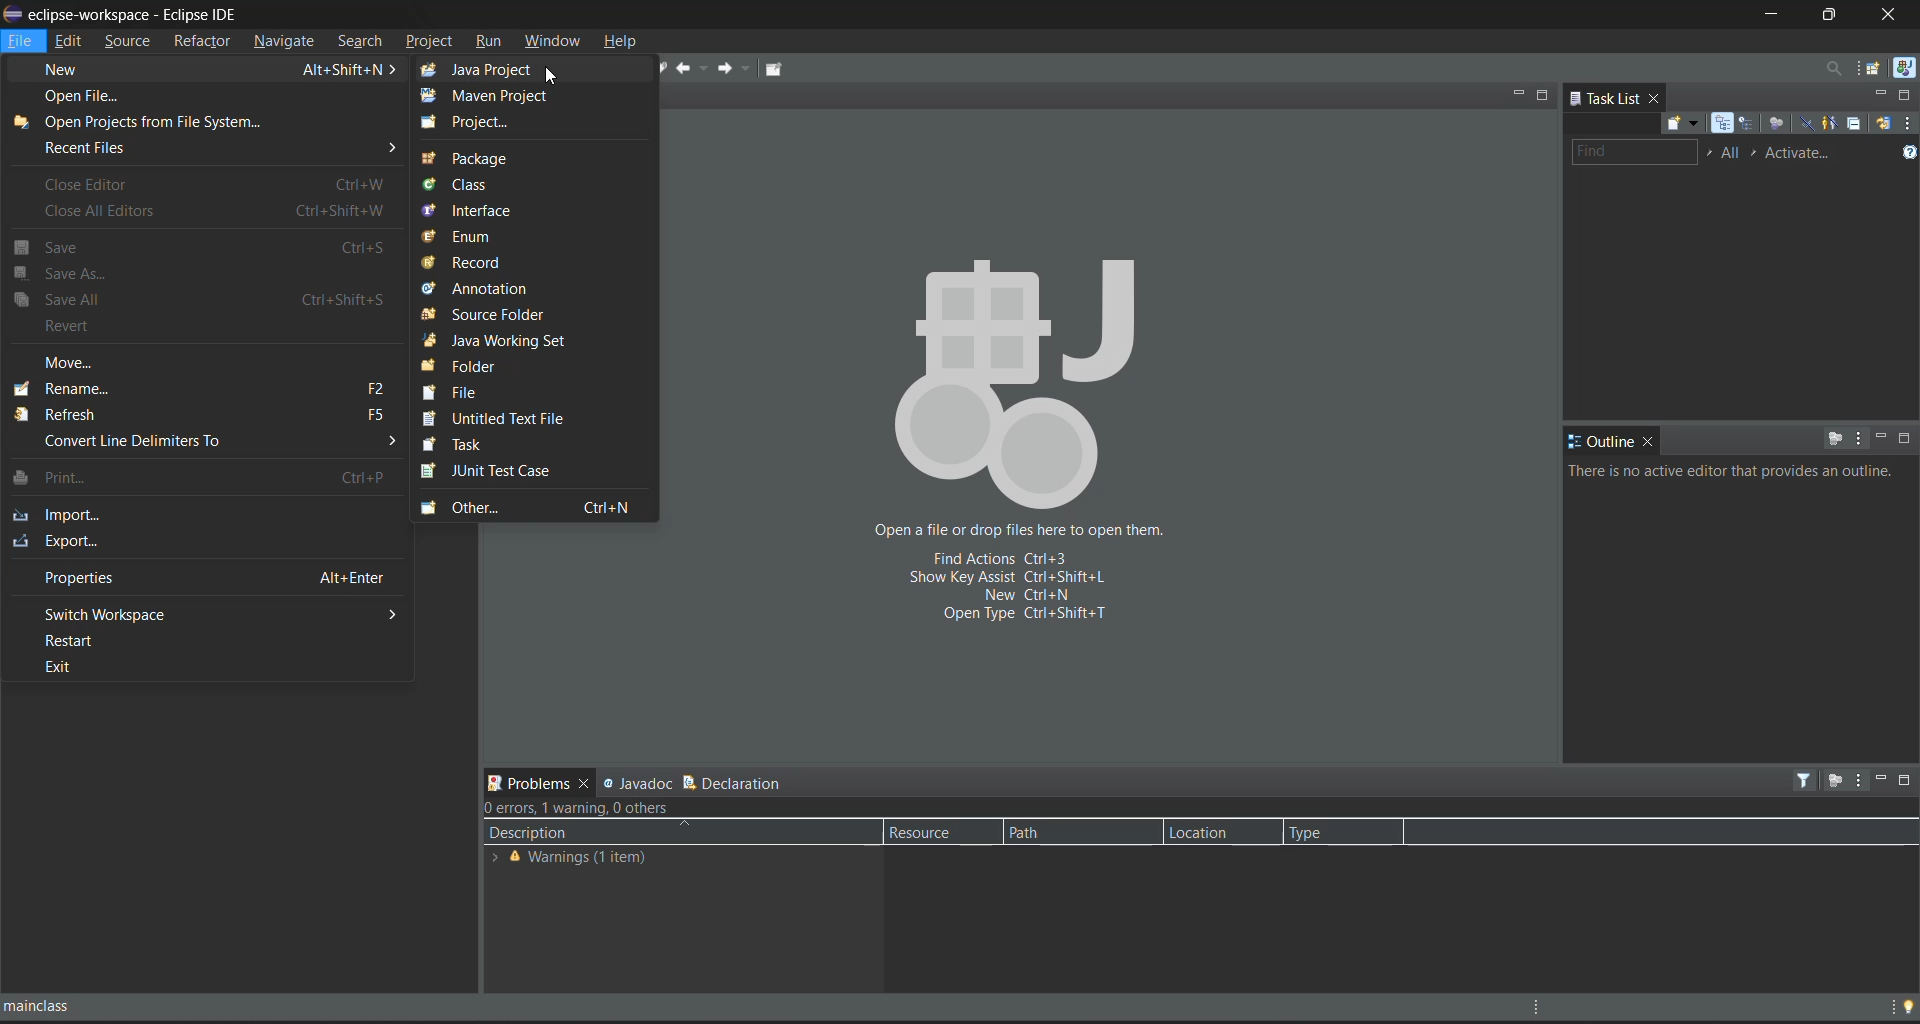 This screenshot has height=1024, width=1920. What do you see at coordinates (129, 40) in the screenshot?
I see `source` at bounding box center [129, 40].